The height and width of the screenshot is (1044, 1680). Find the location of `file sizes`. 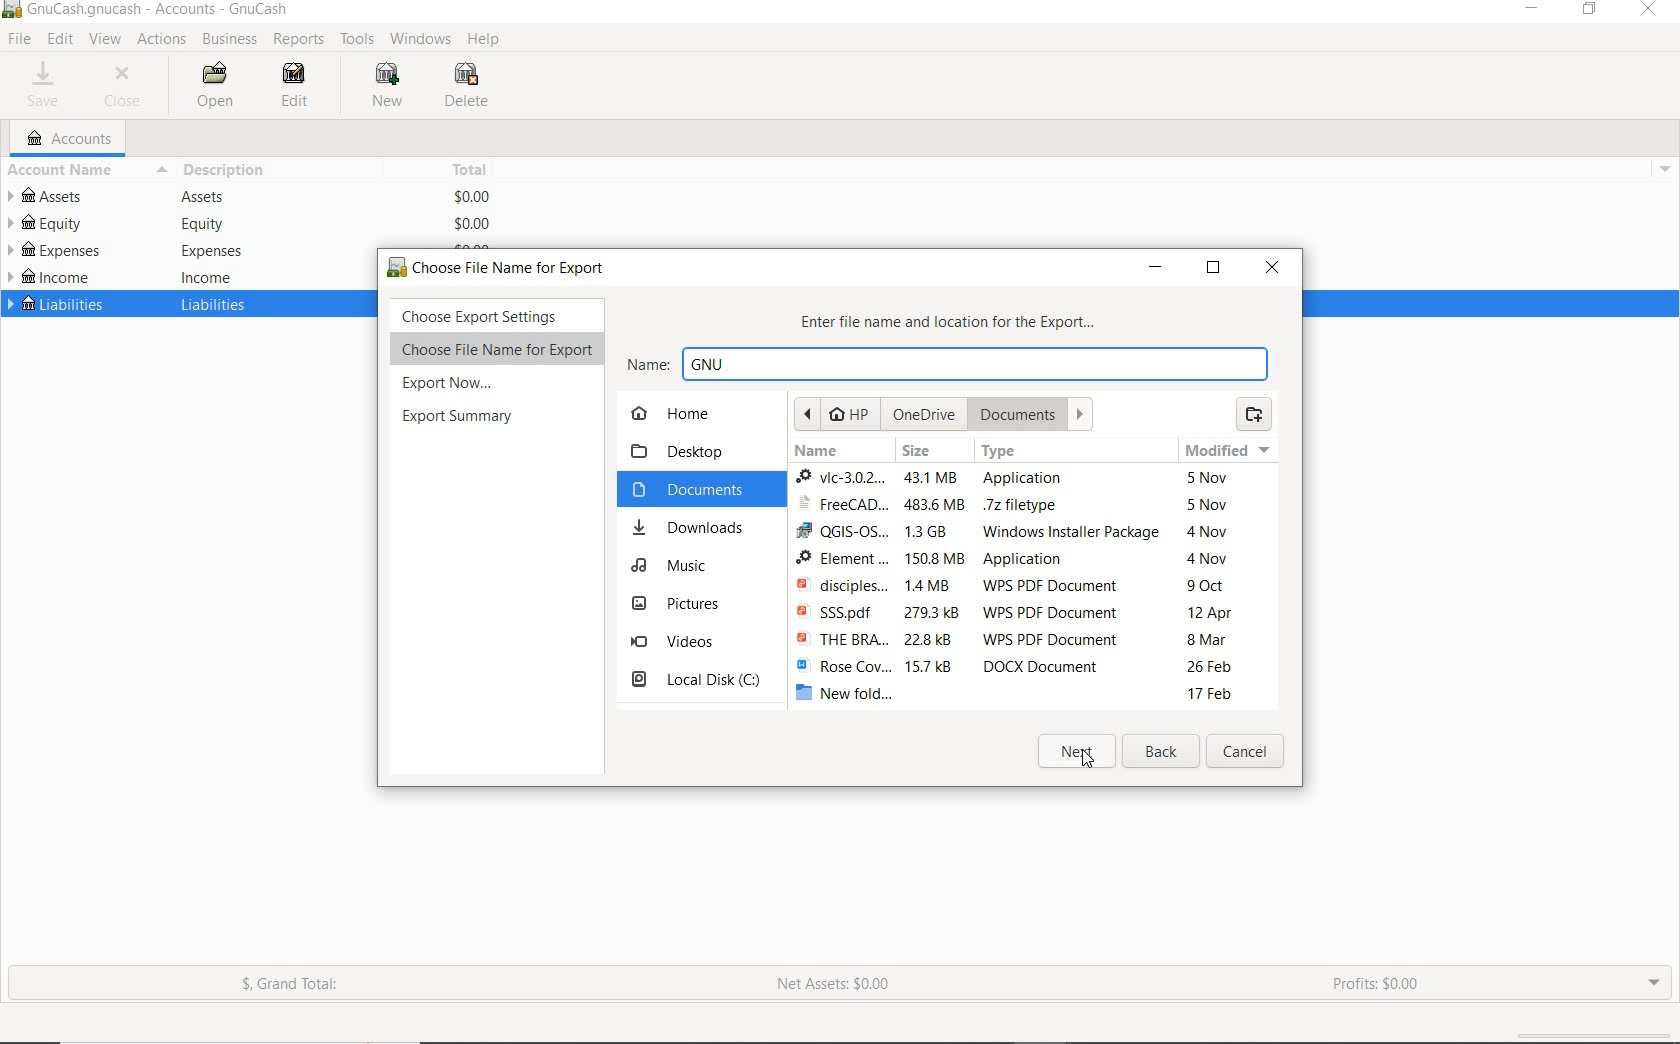

file sizes is located at coordinates (931, 582).